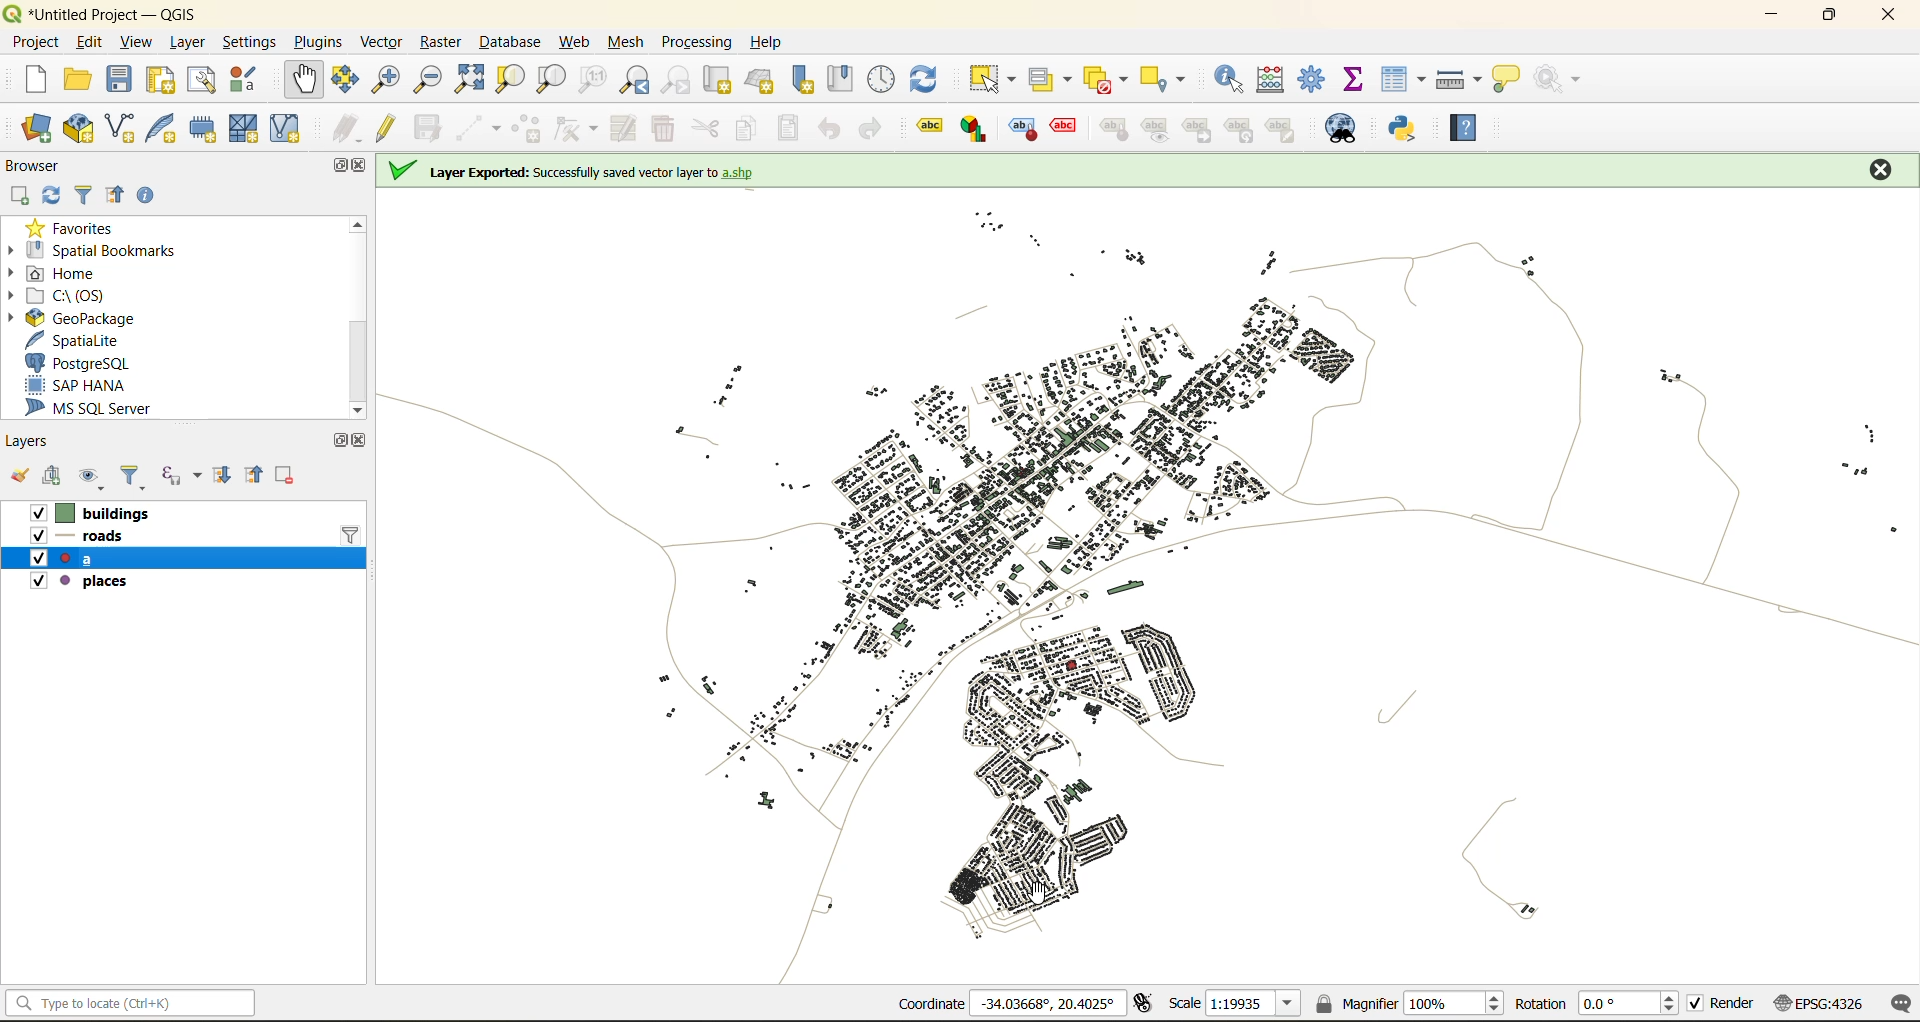 Image resolution: width=1920 pixels, height=1022 pixels. Describe the element at coordinates (346, 126) in the screenshot. I see `edits` at that location.